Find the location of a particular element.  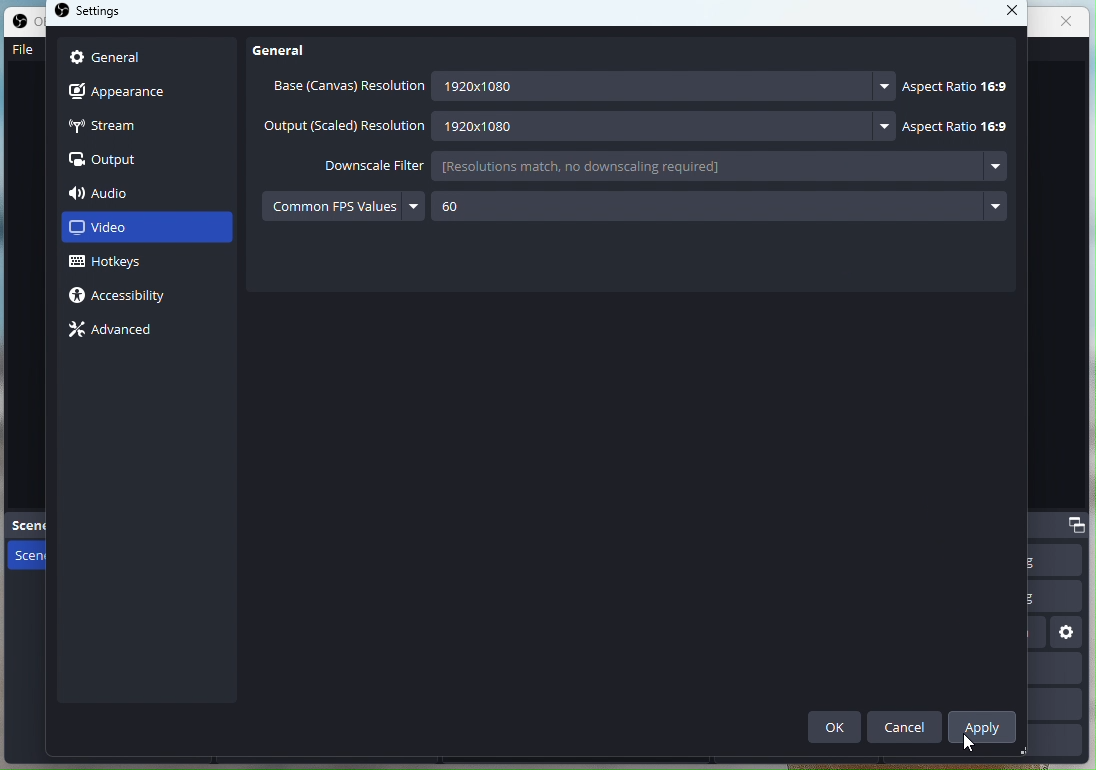

File is located at coordinates (22, 54).